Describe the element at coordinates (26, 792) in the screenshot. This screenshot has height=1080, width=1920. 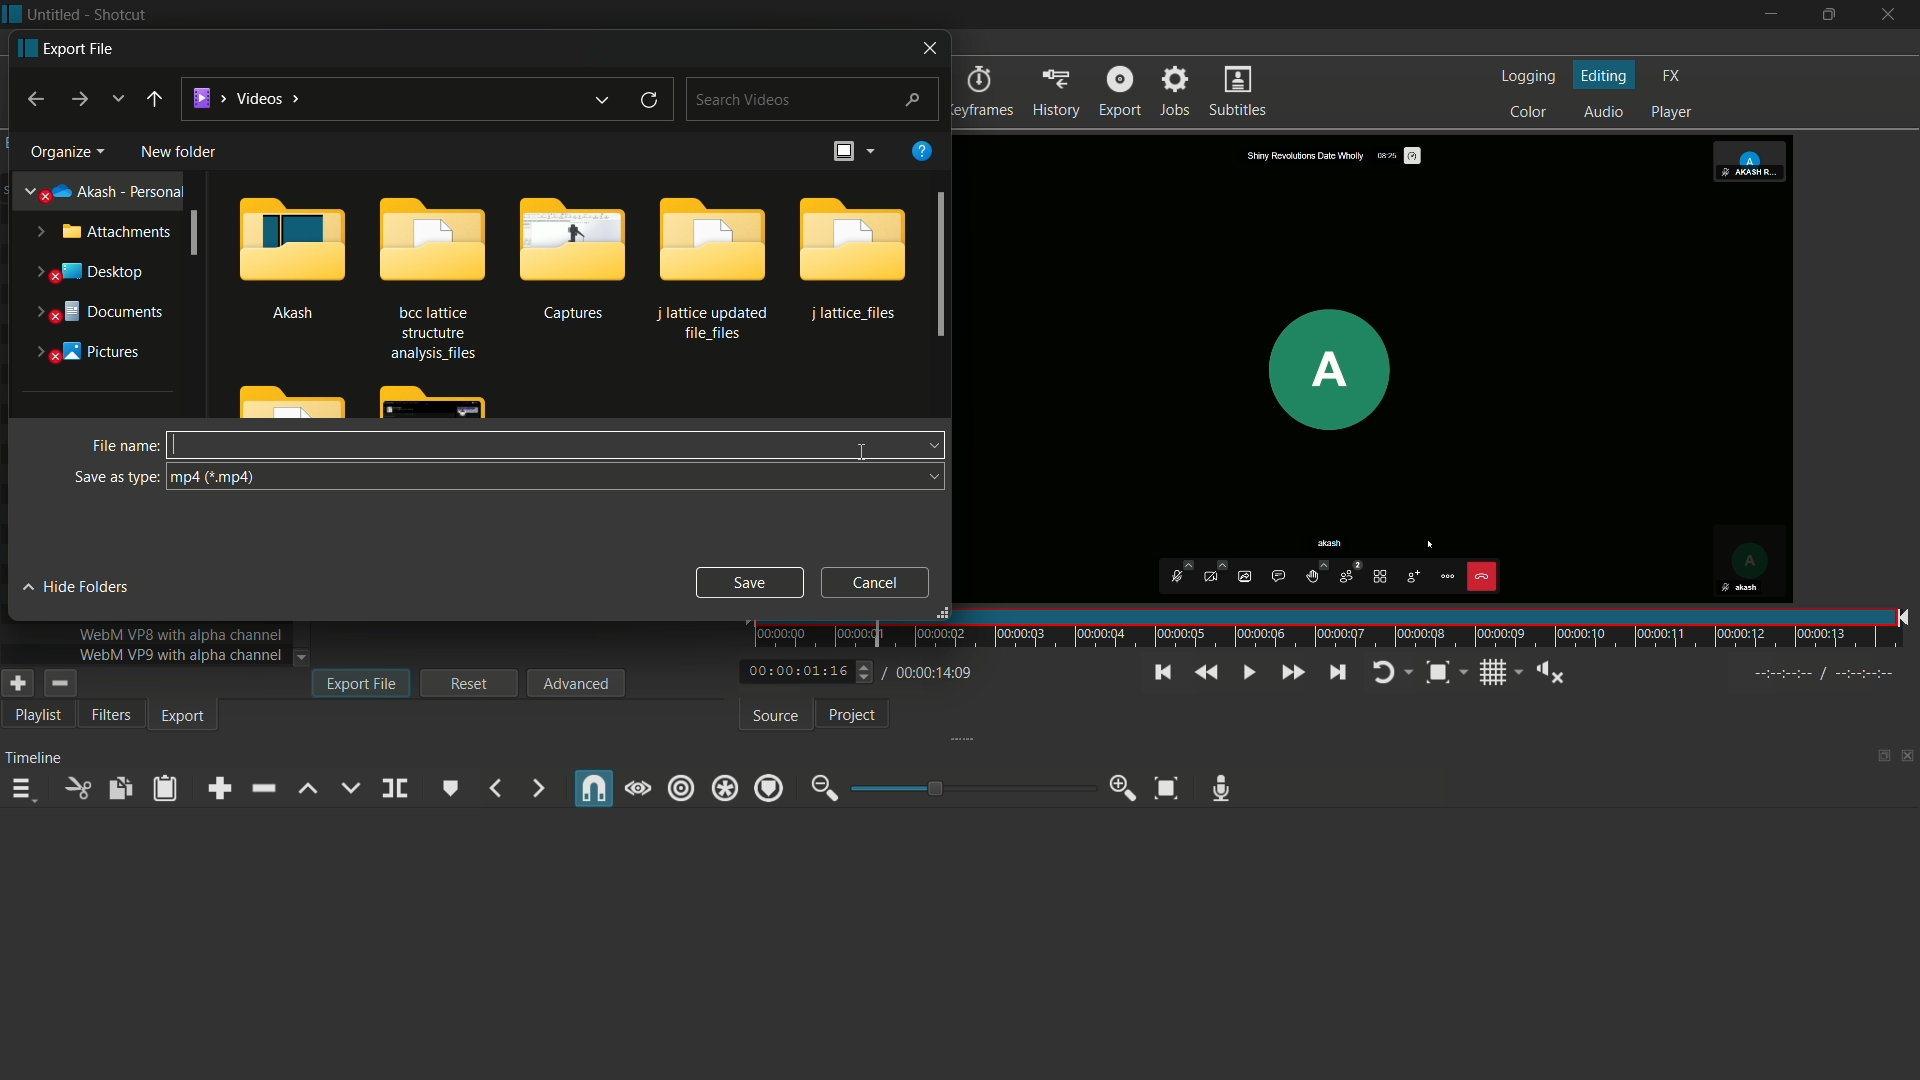
I see `timeline menu` at that location.